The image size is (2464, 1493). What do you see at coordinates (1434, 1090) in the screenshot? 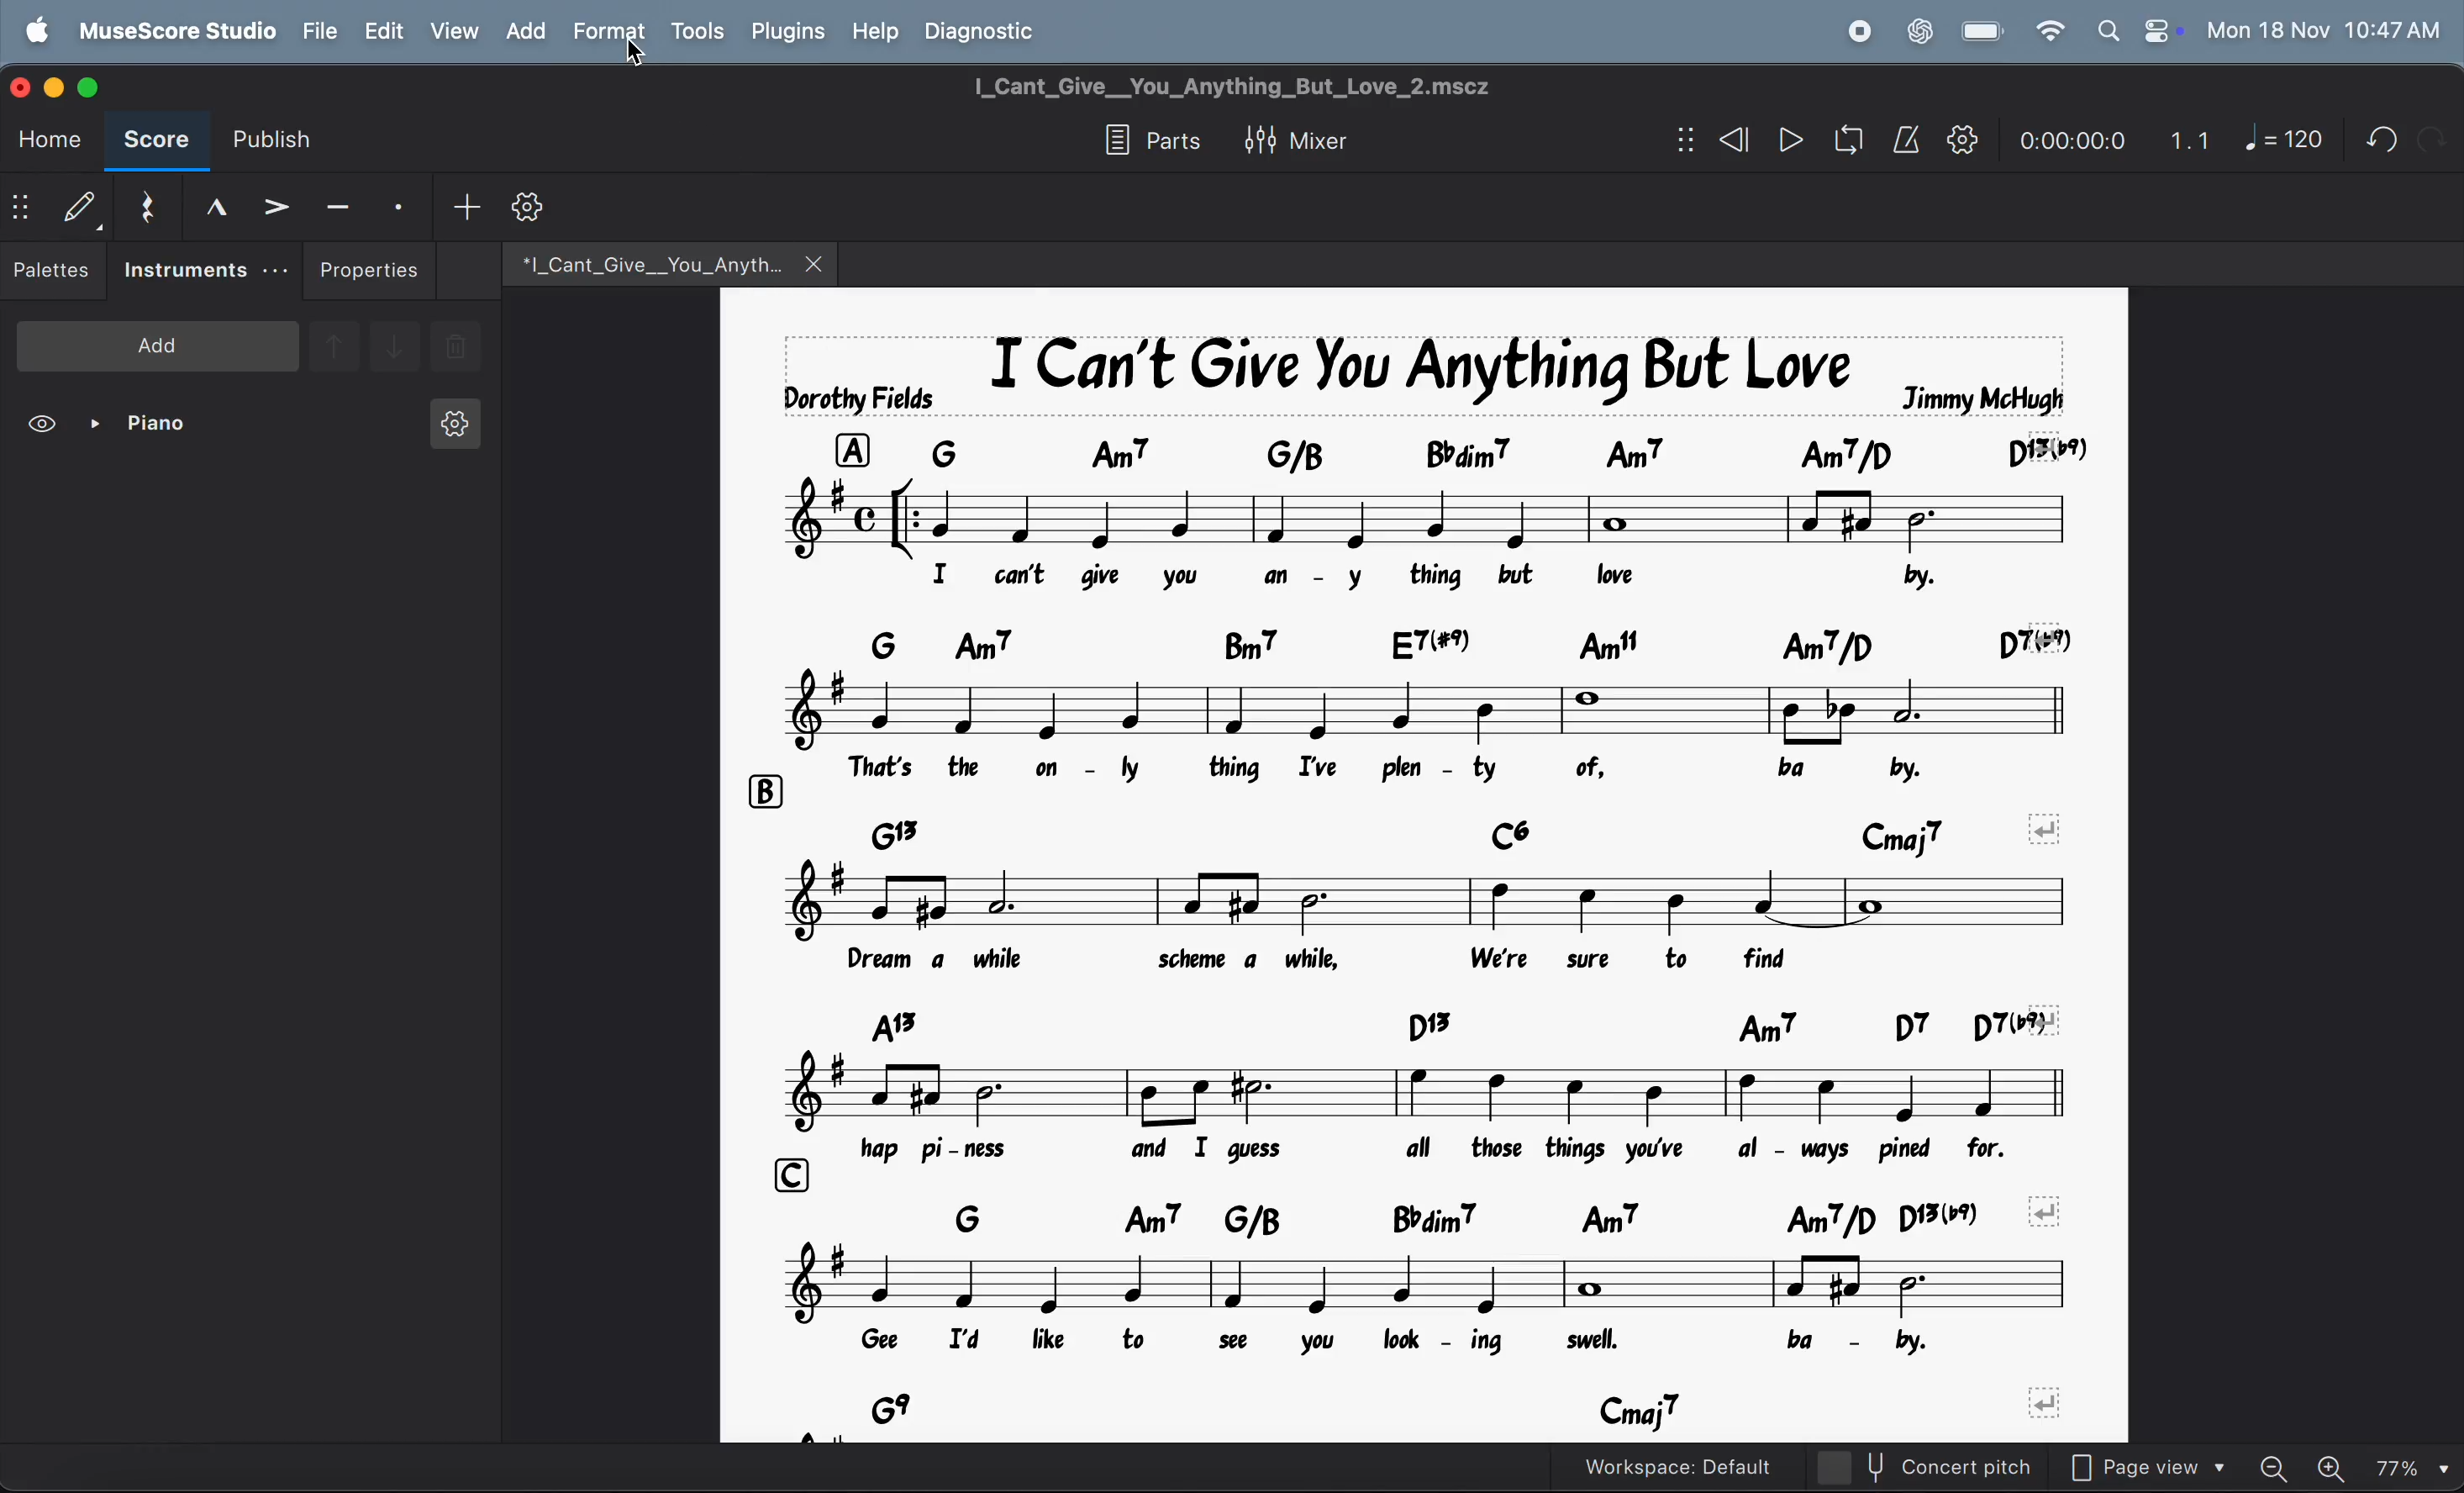
I see `notes` at bounding box center [1434, 1090].